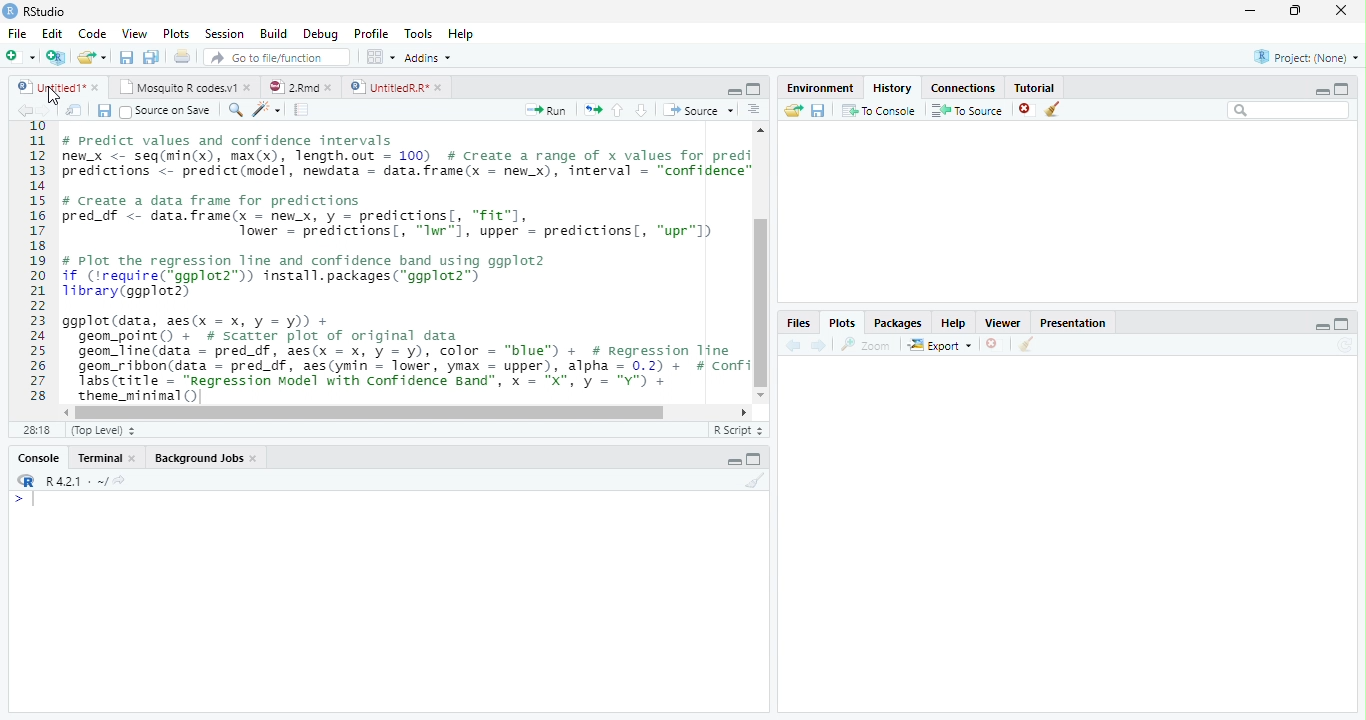 This screenshot has height=720, width=1366. Describe the element at coordinates (753, 110) in the screenshot. I see `Alignment` at that location.